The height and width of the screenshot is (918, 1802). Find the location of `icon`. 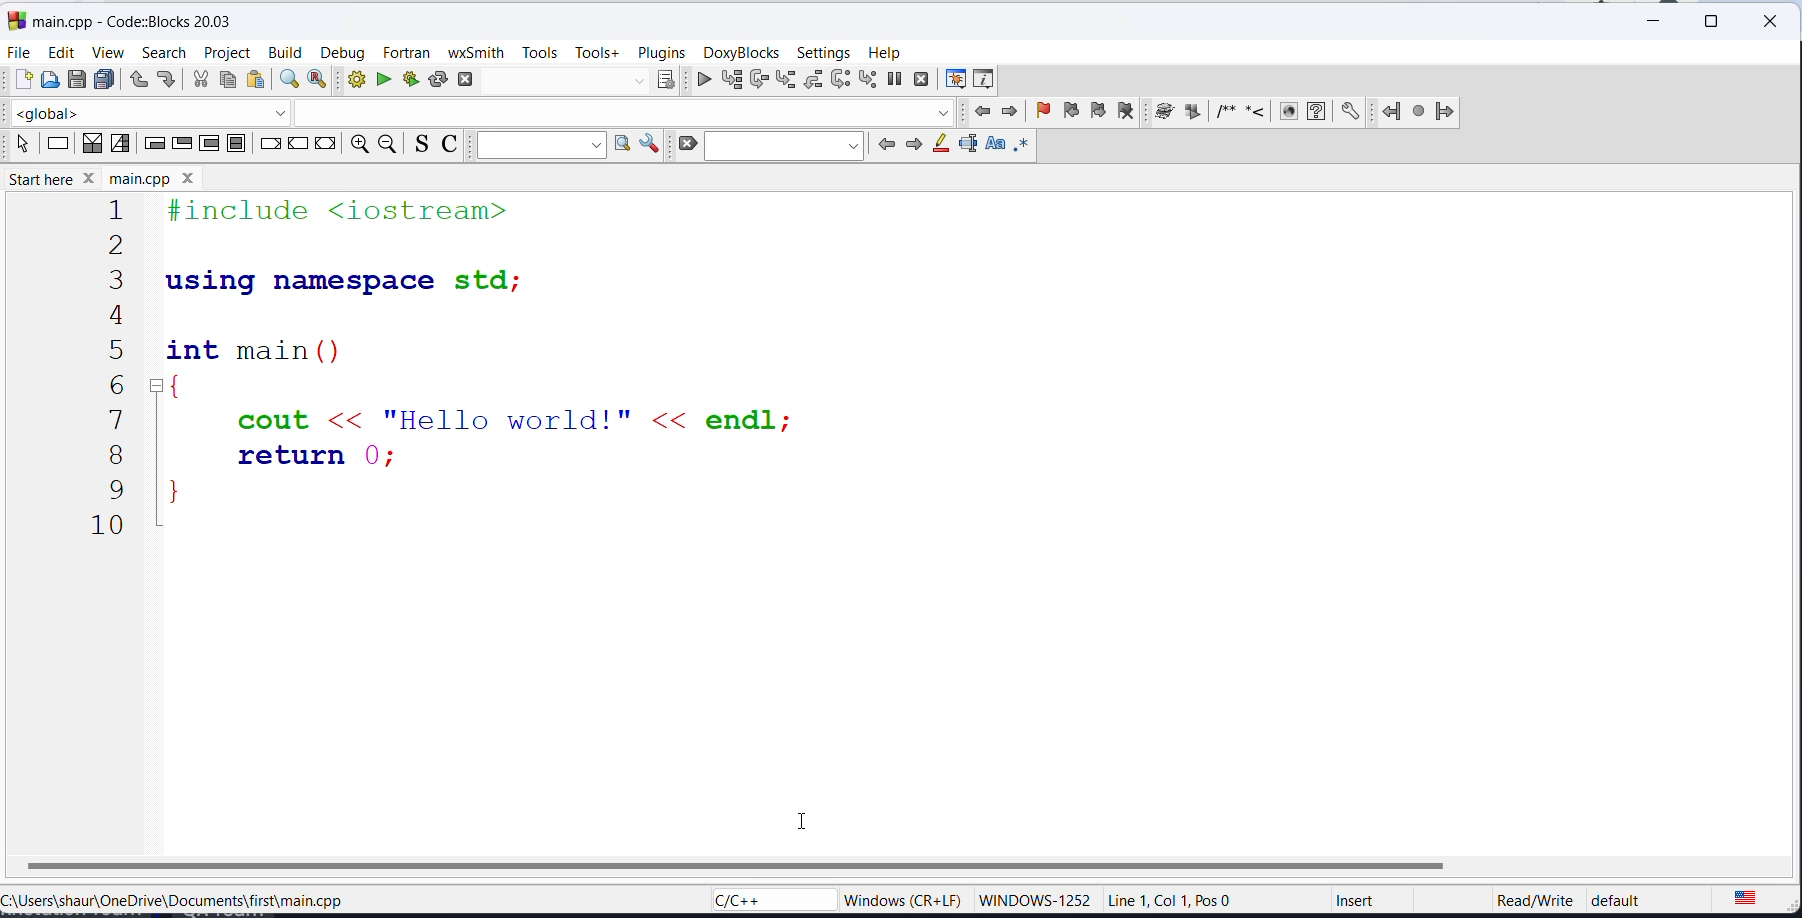

icon is located at coordinates (1219, 114).